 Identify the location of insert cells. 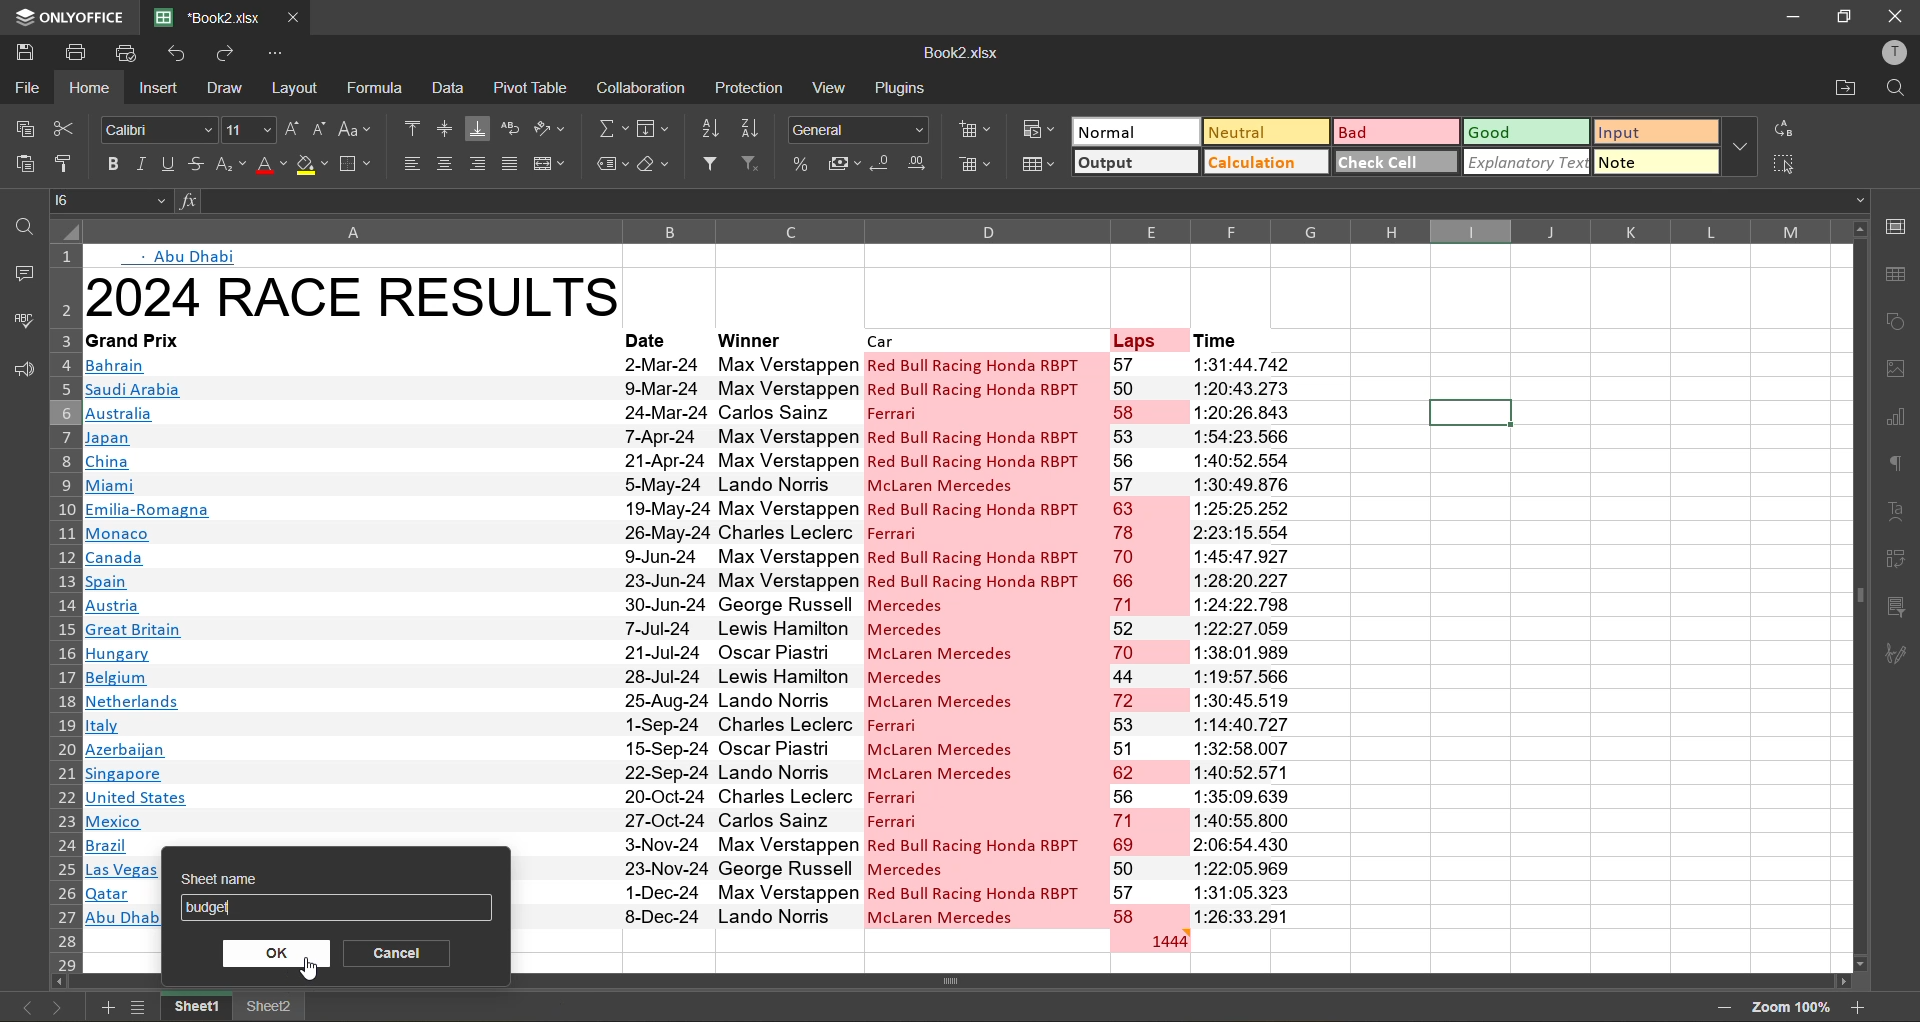
(975, 131).